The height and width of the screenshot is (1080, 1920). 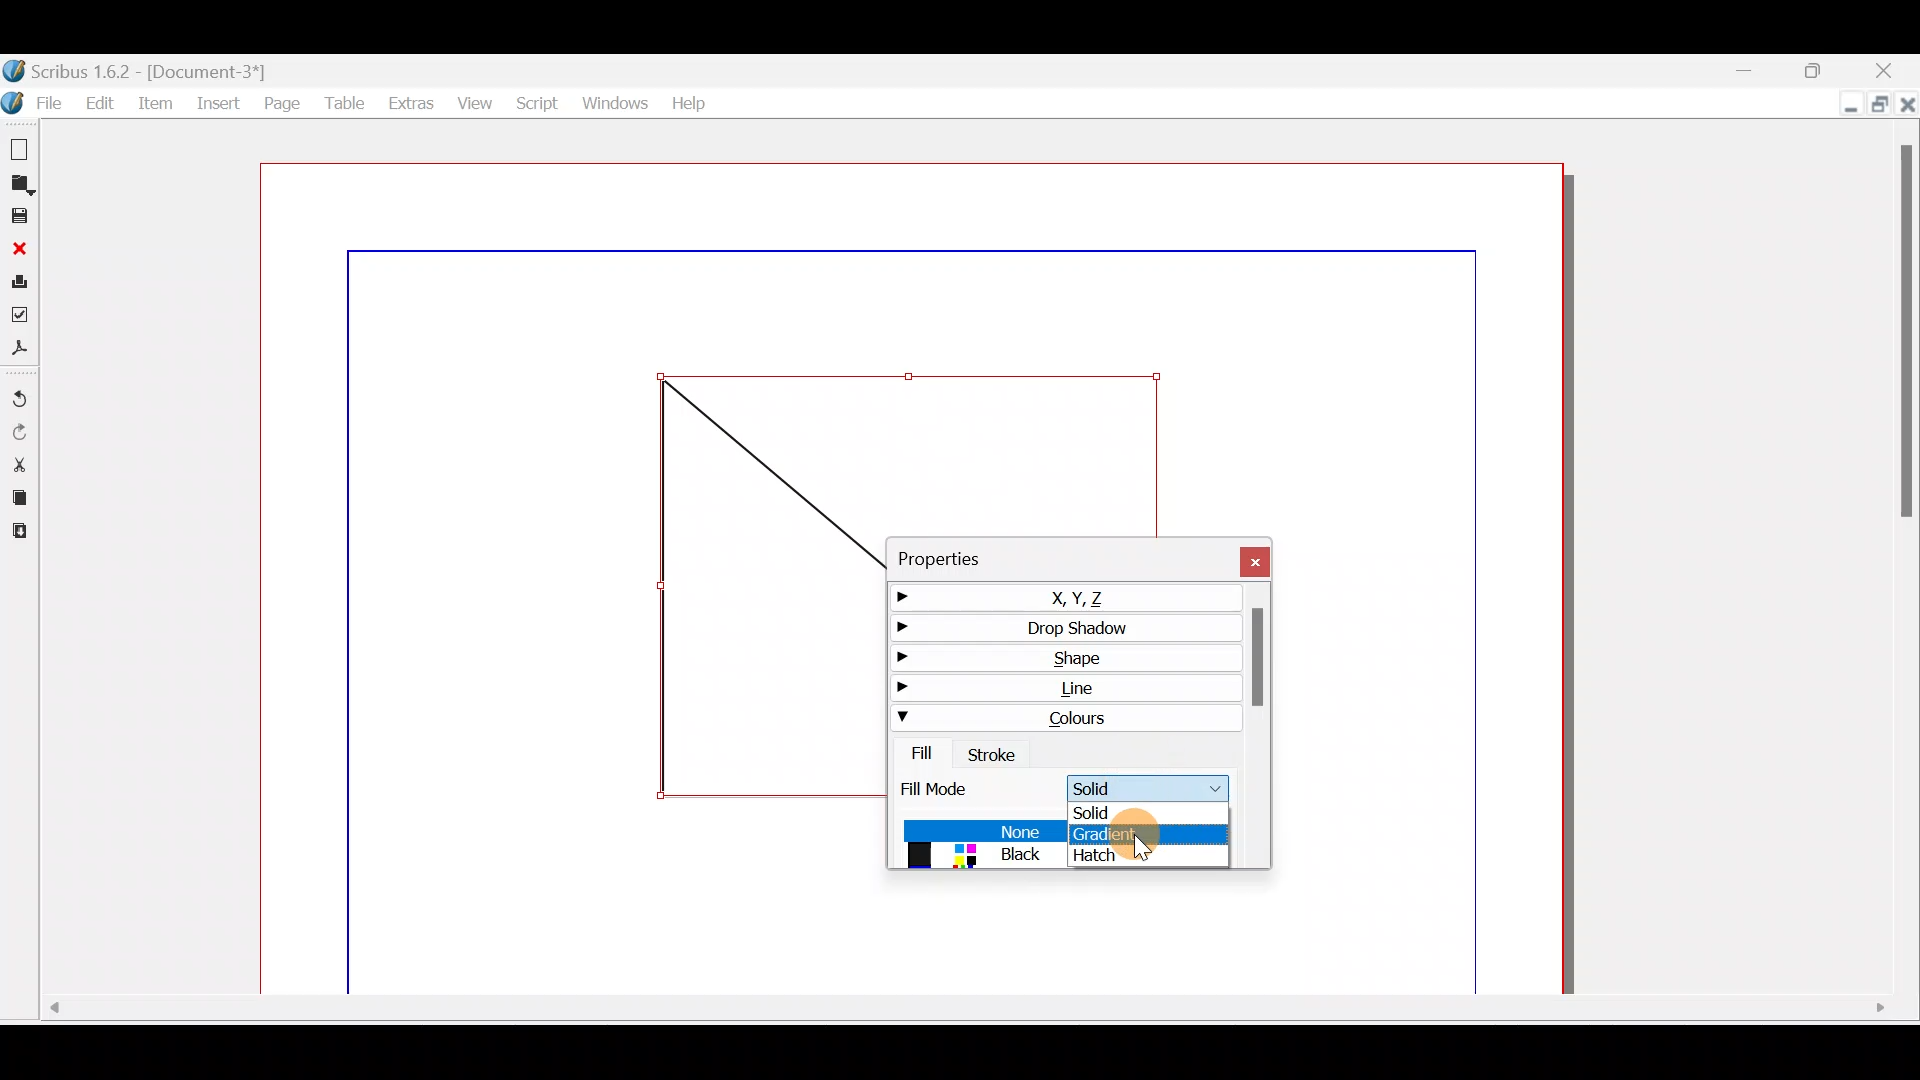 I want to click on Insert, so click(x=217, y=106).